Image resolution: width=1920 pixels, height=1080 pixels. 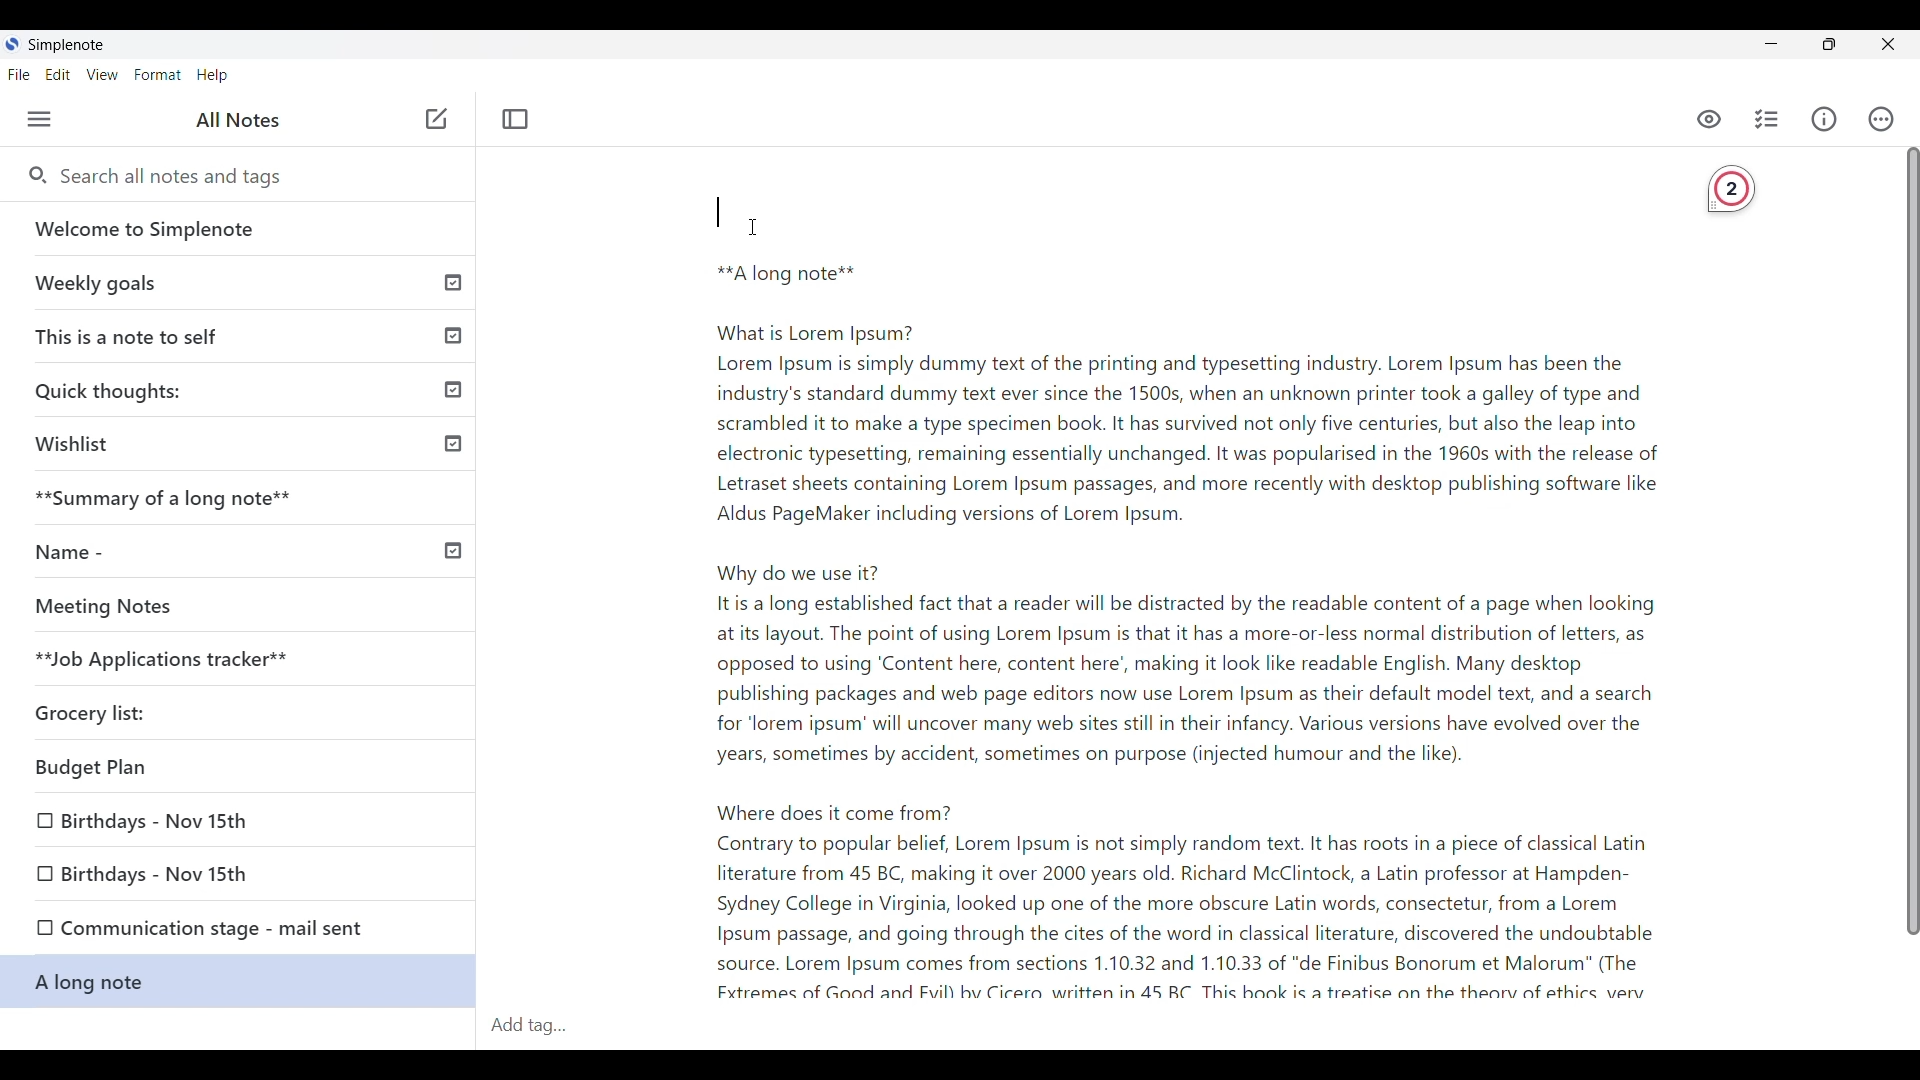 I want to click on Actions, so click(x=1882, y=119).